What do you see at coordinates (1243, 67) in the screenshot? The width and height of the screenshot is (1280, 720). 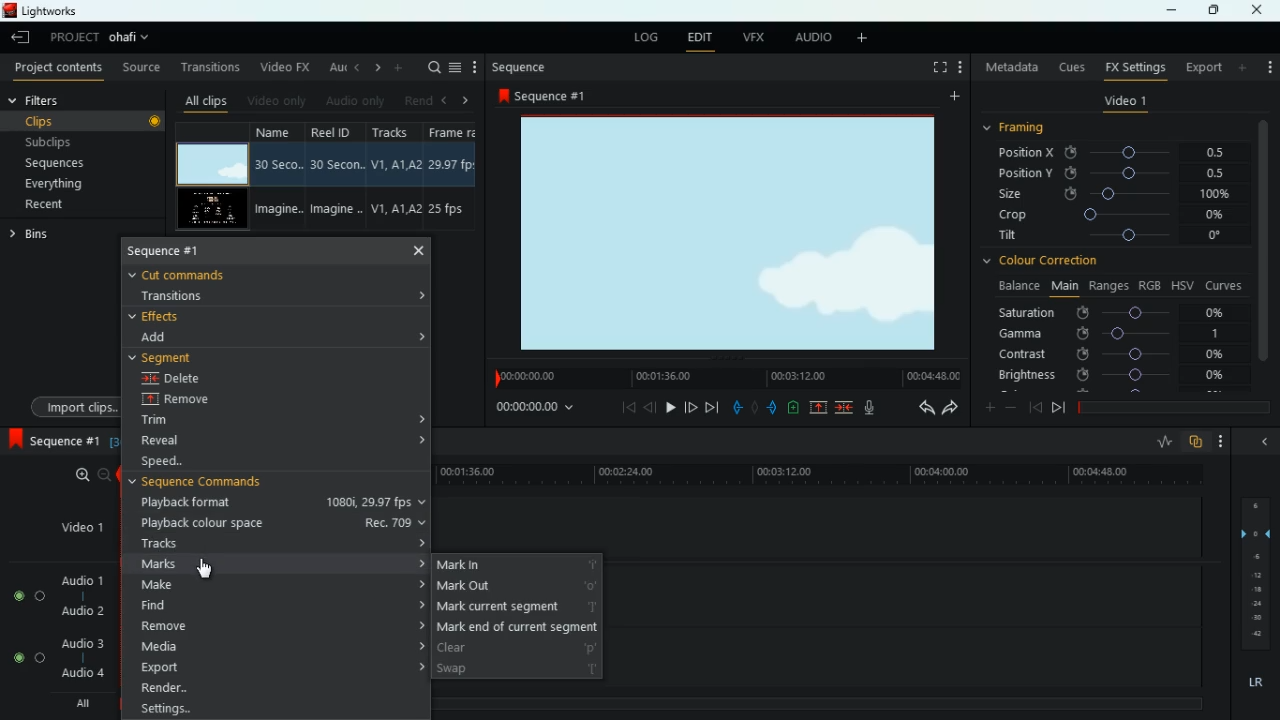 I see `more` at bounding box center [1243, 67].